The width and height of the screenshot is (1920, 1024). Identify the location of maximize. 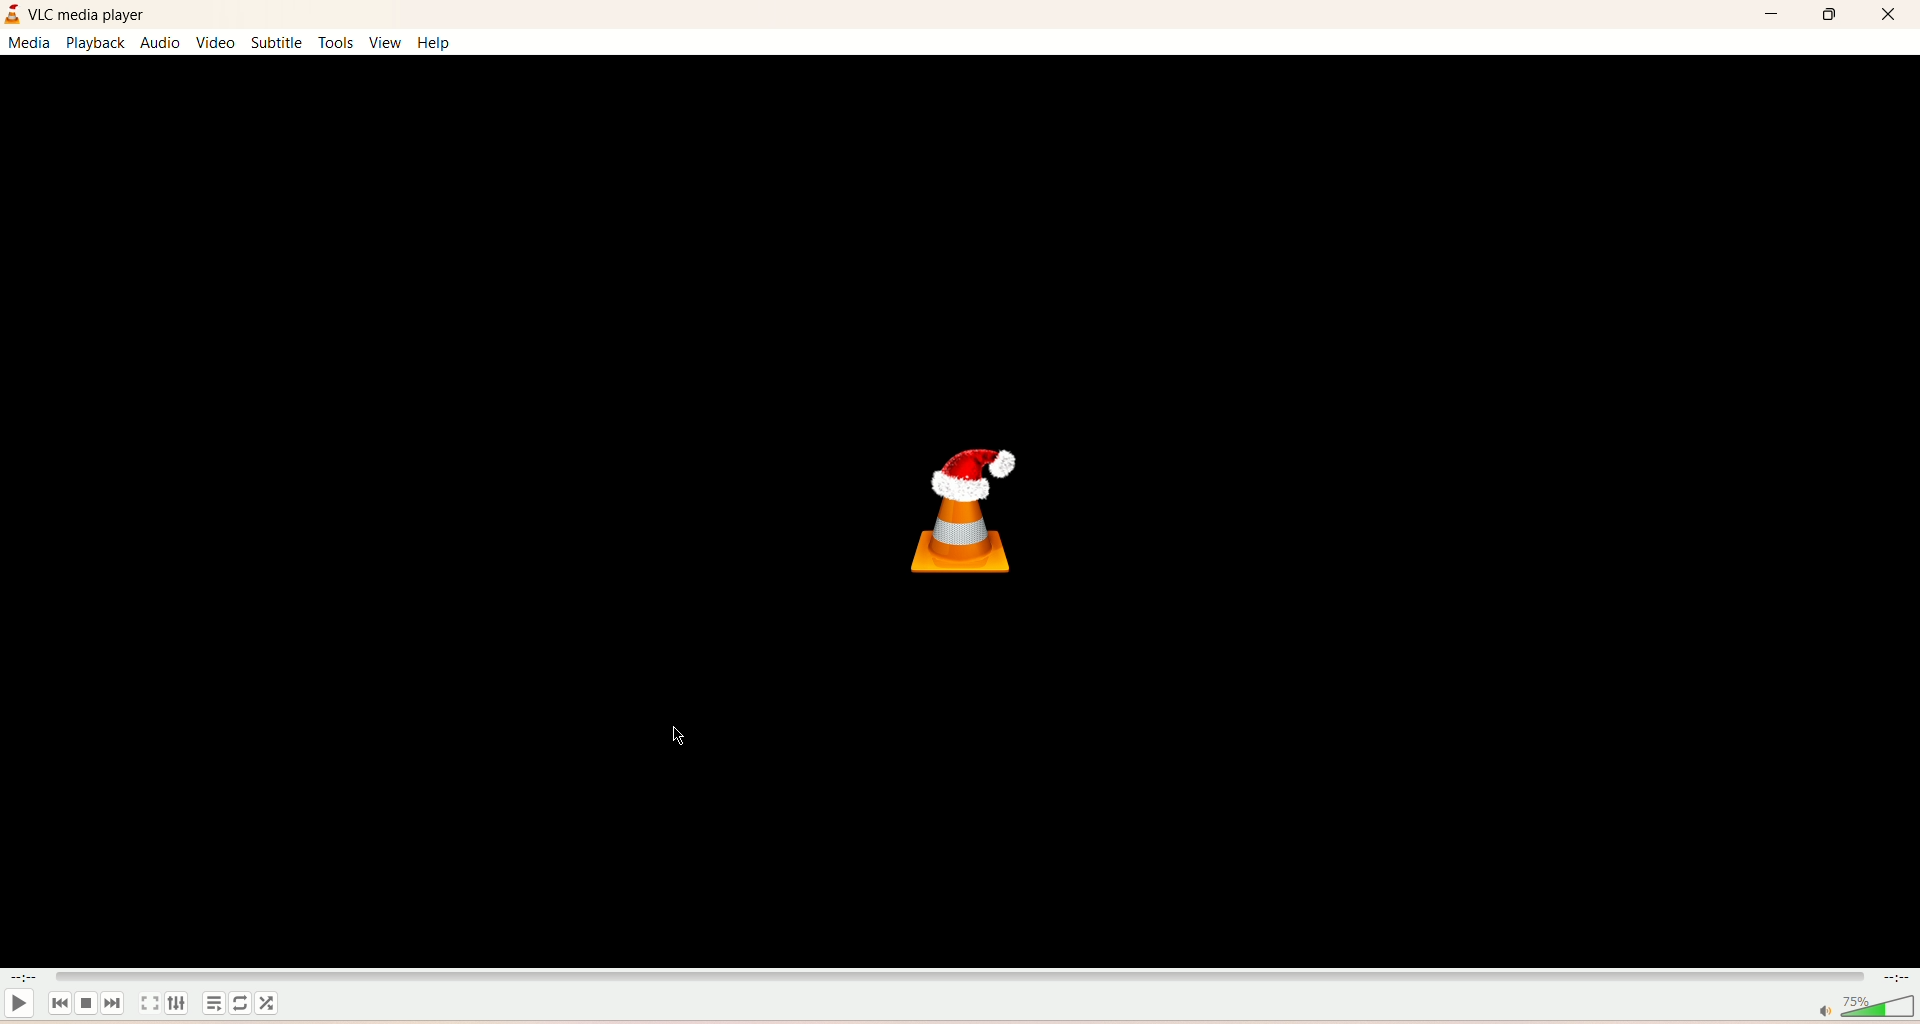
(1829, 16).